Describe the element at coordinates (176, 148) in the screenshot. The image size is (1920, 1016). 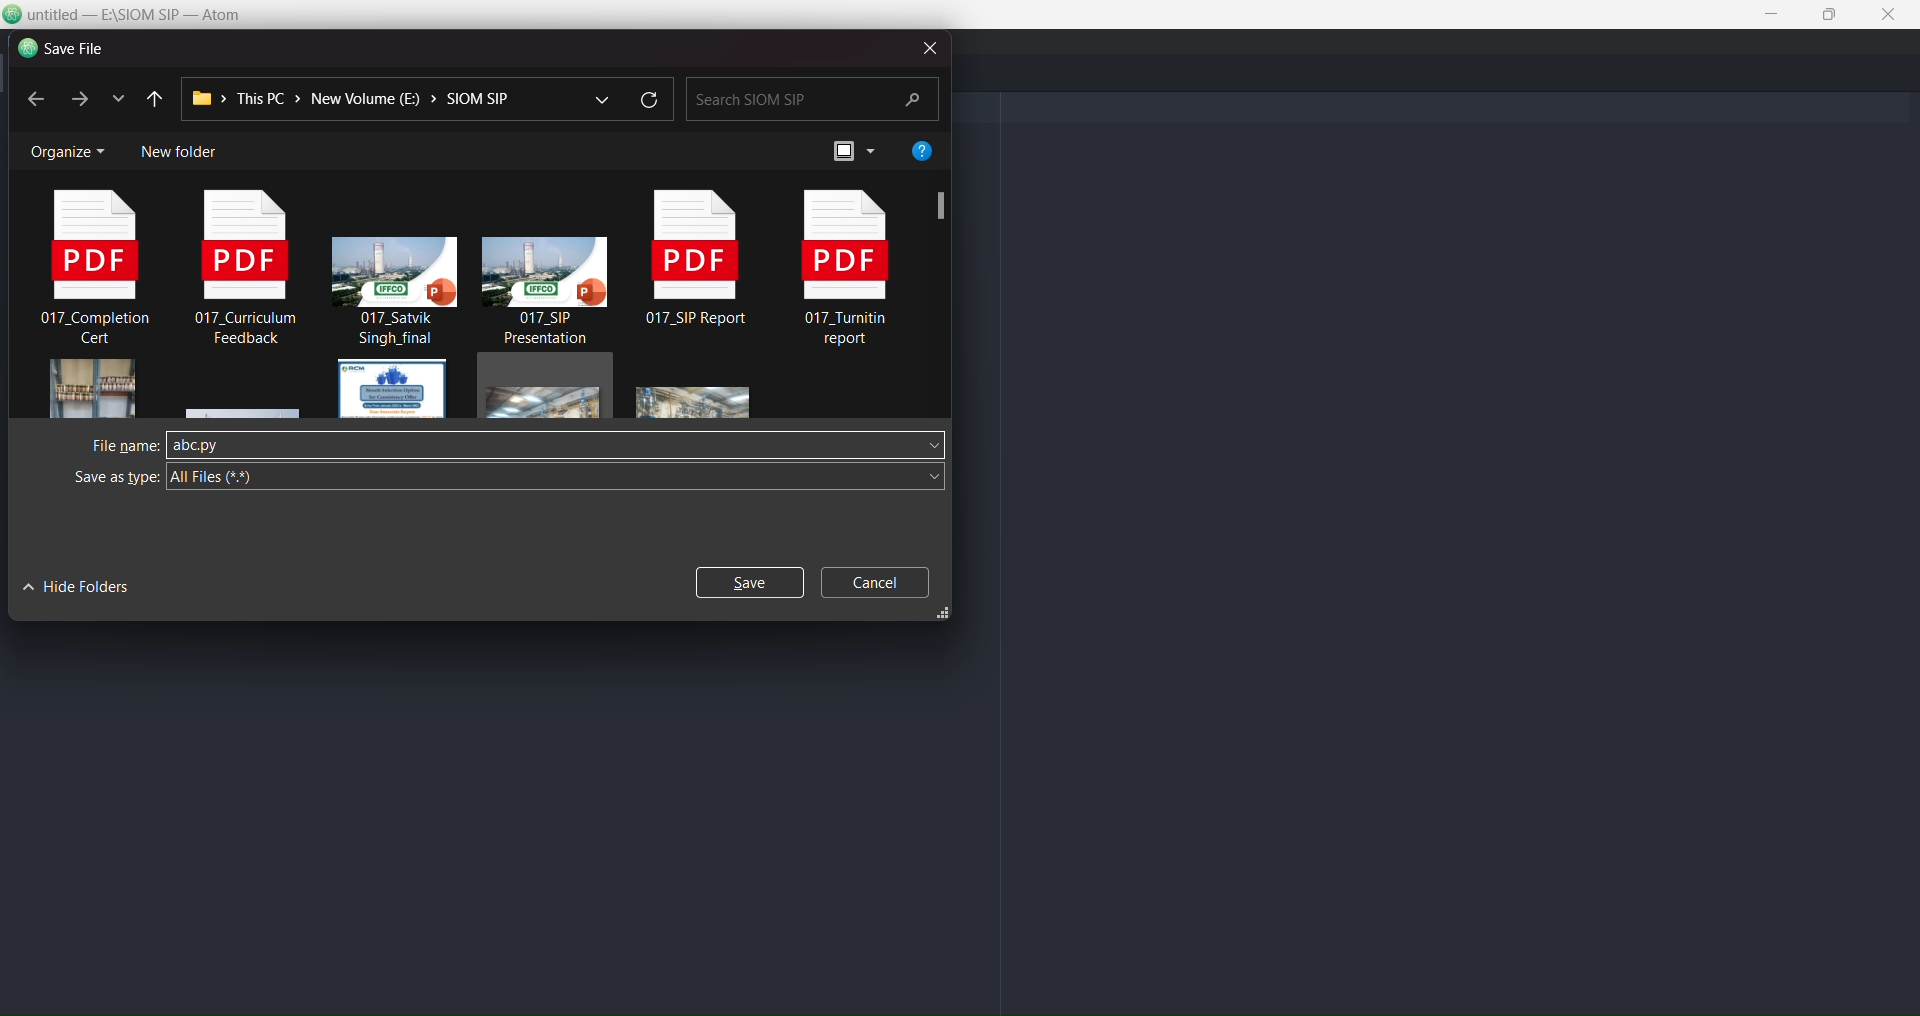
I see `new folder` at that location.